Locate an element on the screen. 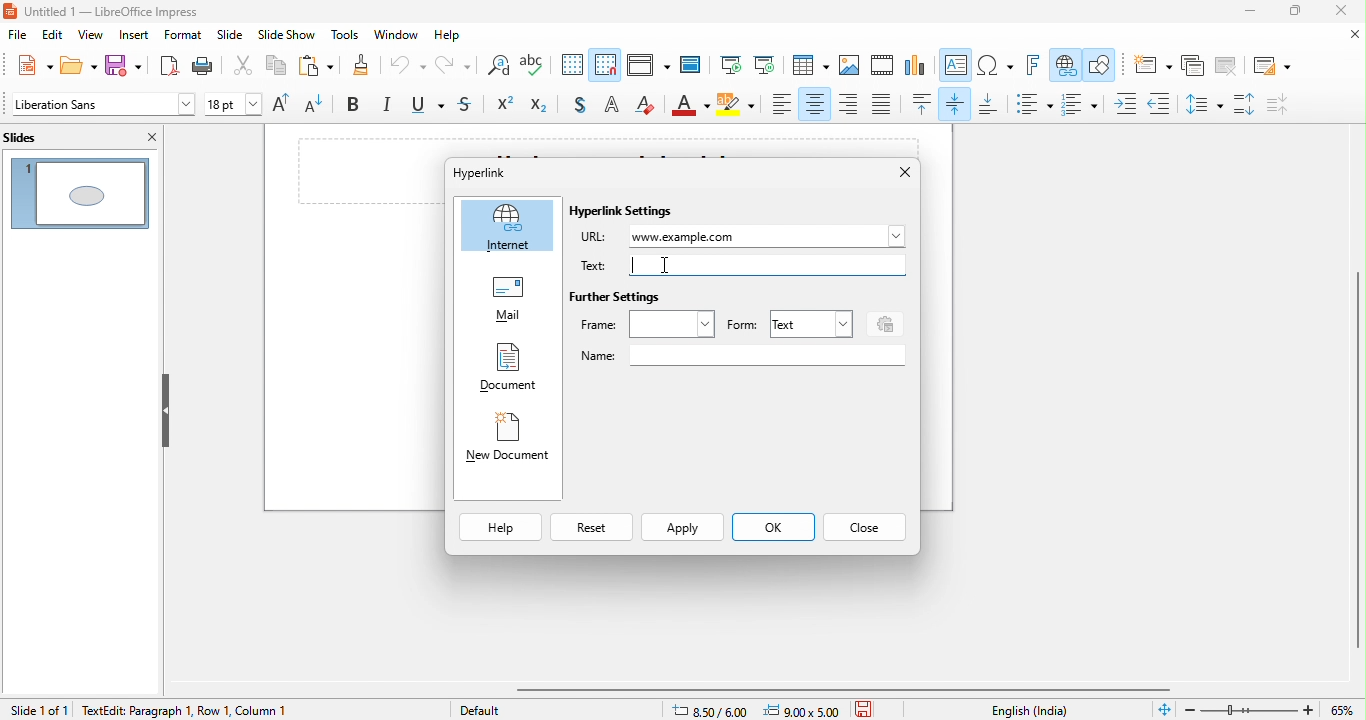  new is located at coordinates (28, 65).